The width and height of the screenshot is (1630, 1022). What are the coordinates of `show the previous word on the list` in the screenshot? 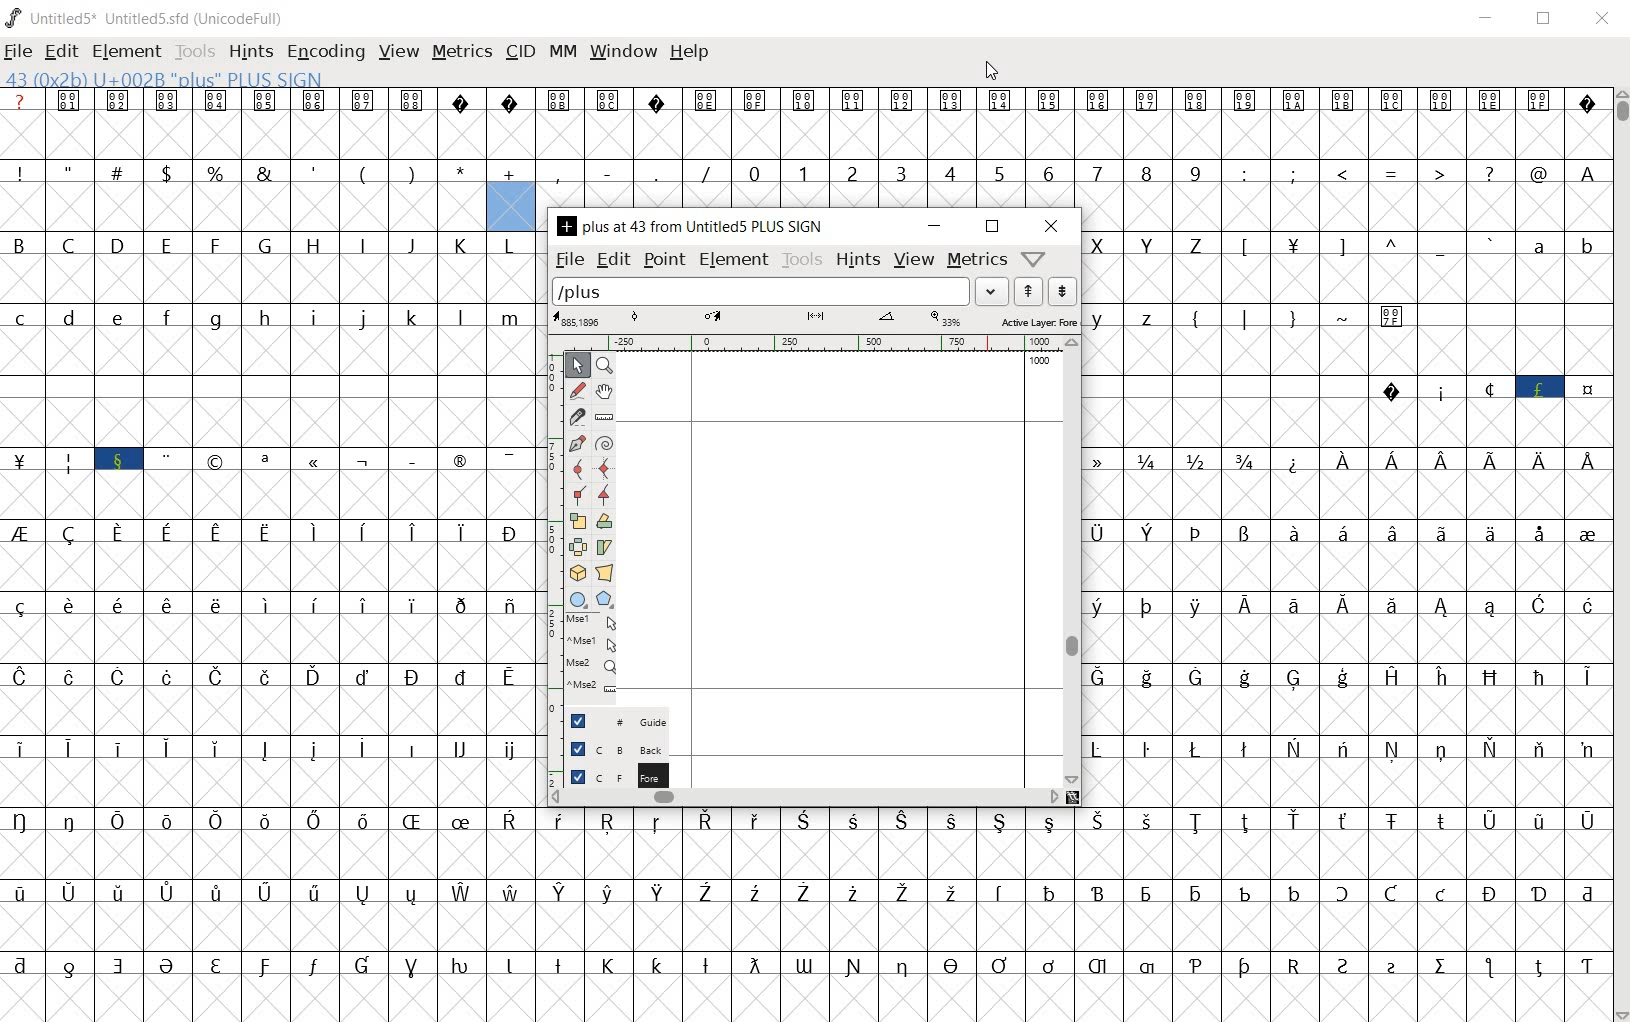 It's located at (1064, 292).